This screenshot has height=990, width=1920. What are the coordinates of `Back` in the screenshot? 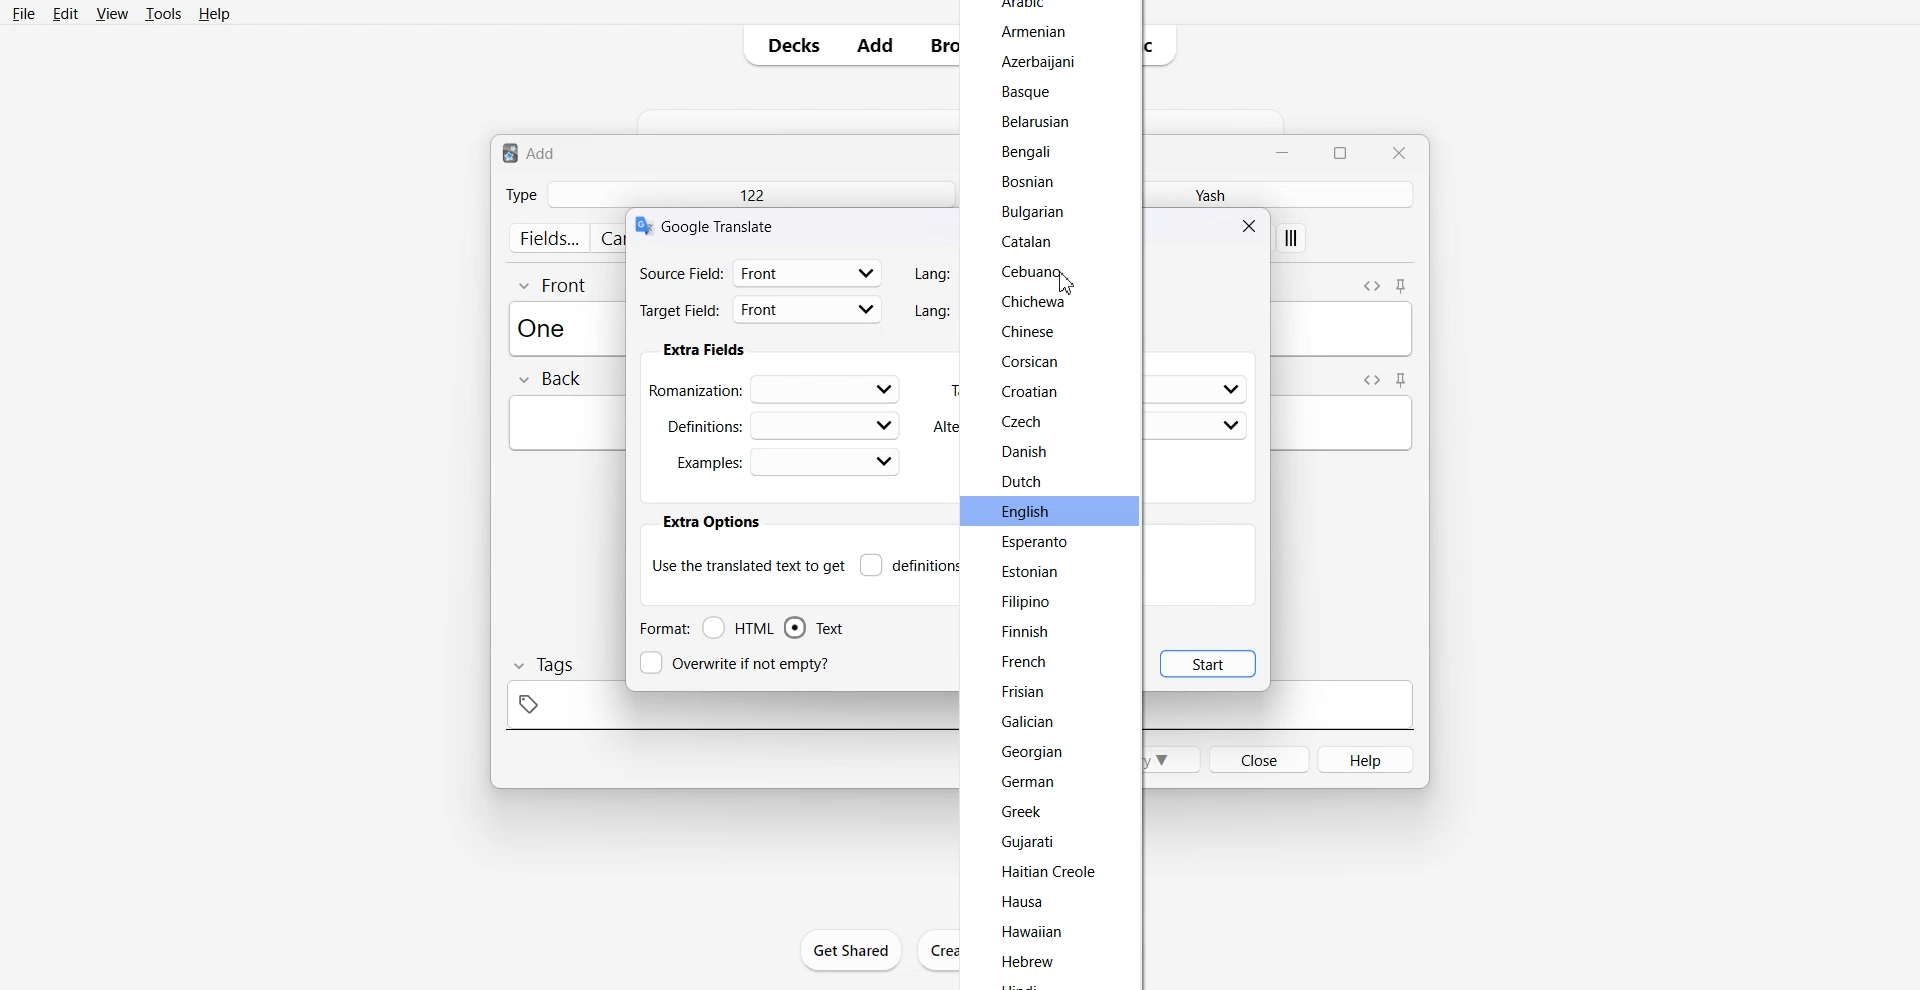 It's located at (549, 380).